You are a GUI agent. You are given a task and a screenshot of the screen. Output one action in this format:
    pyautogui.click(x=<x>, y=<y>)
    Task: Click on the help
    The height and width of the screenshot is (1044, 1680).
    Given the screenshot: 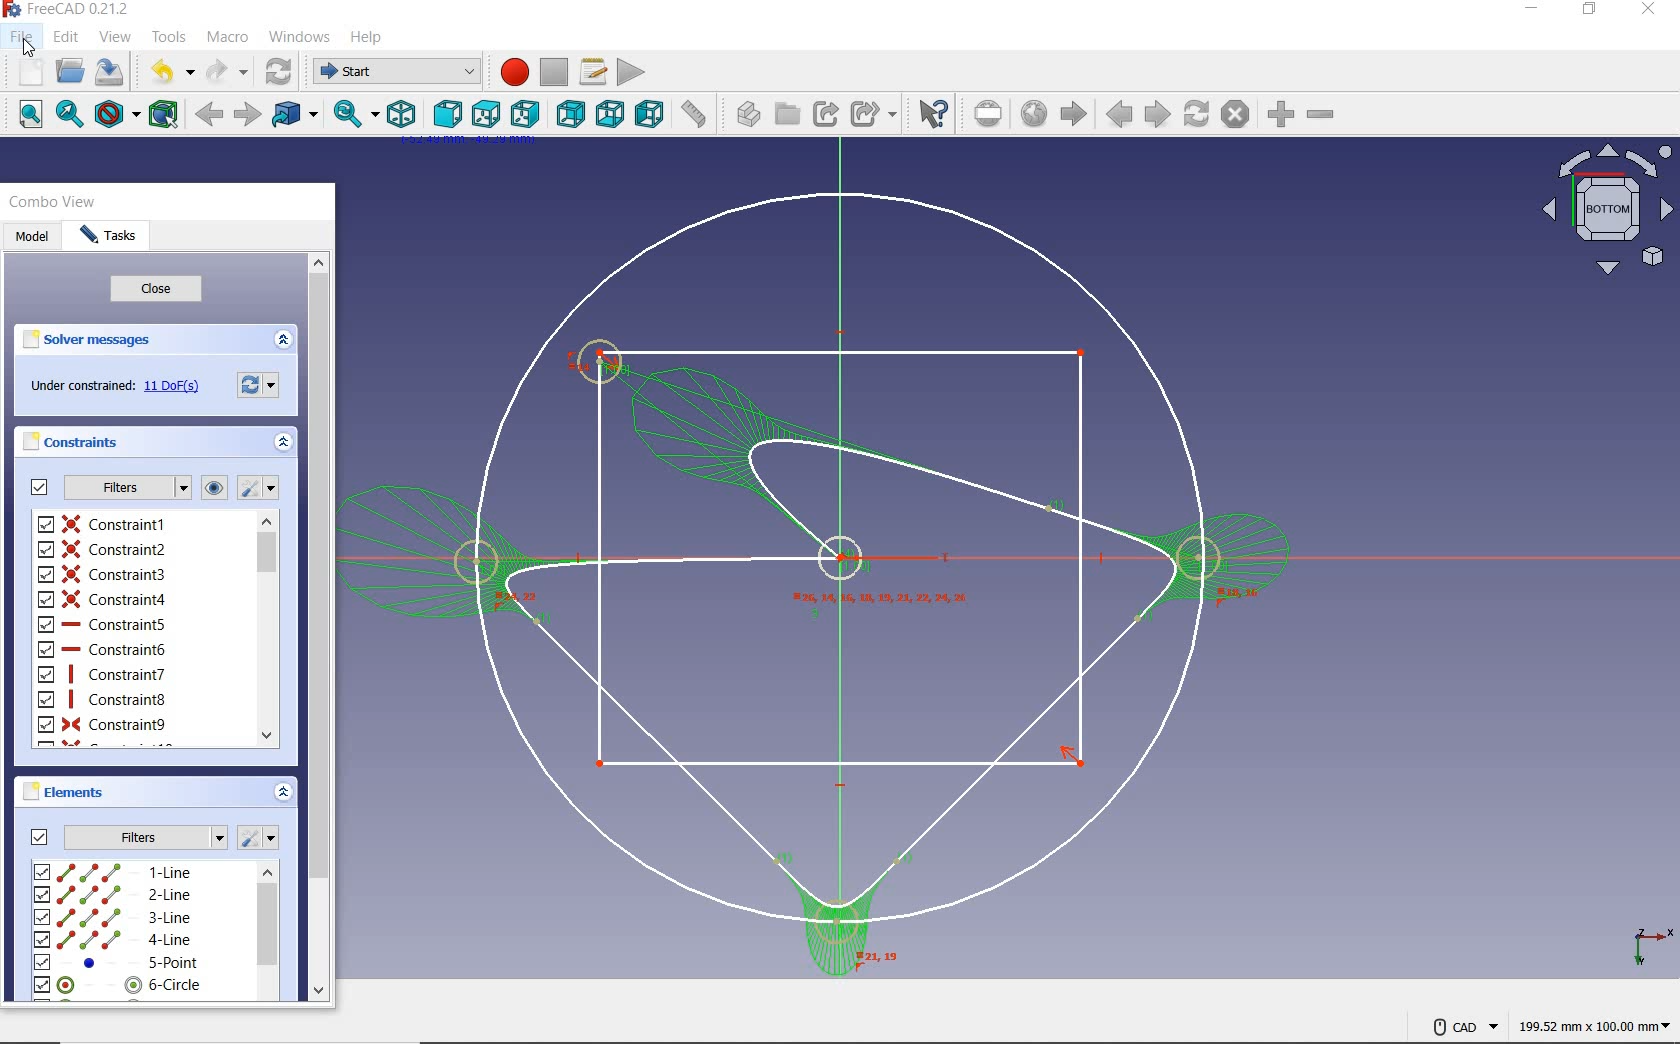 What is the action you would take?
    pyautogui.click(x=367, y=37)
    